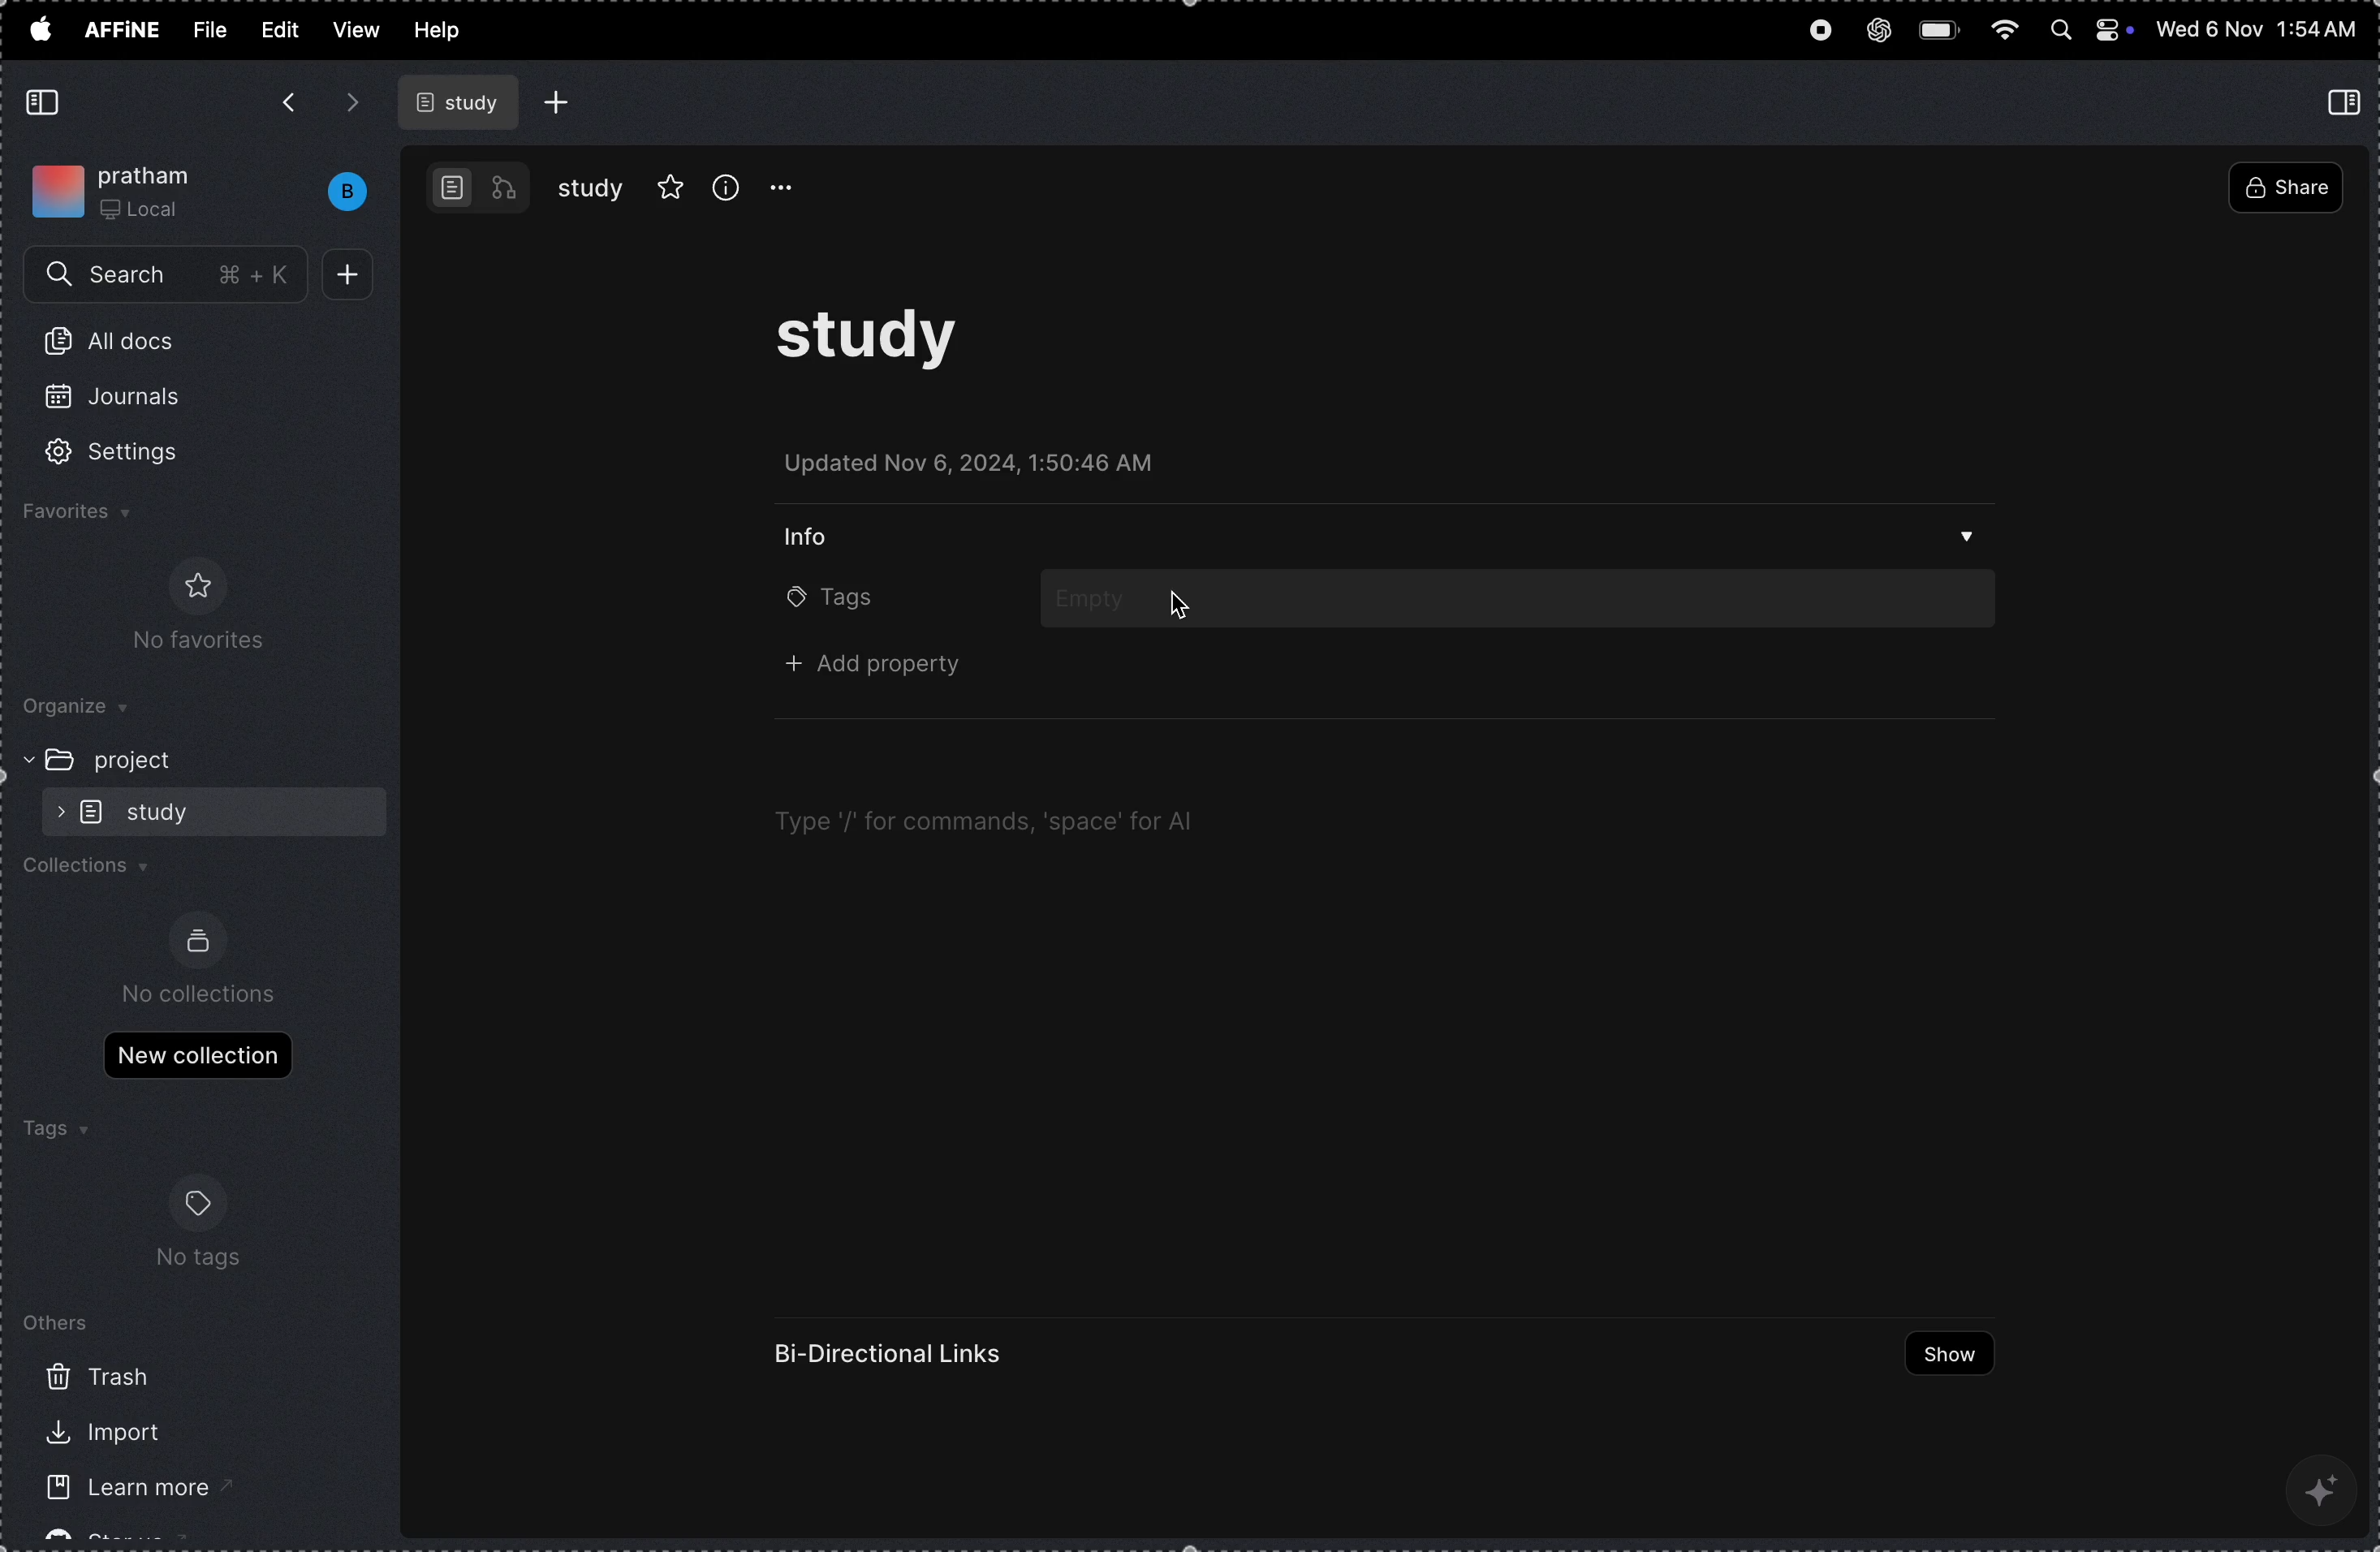 The height and width of the screenshot is (1552, 2380). I want to click on Type '/' for commands, ‘space’ for Al, so click(982, 822).